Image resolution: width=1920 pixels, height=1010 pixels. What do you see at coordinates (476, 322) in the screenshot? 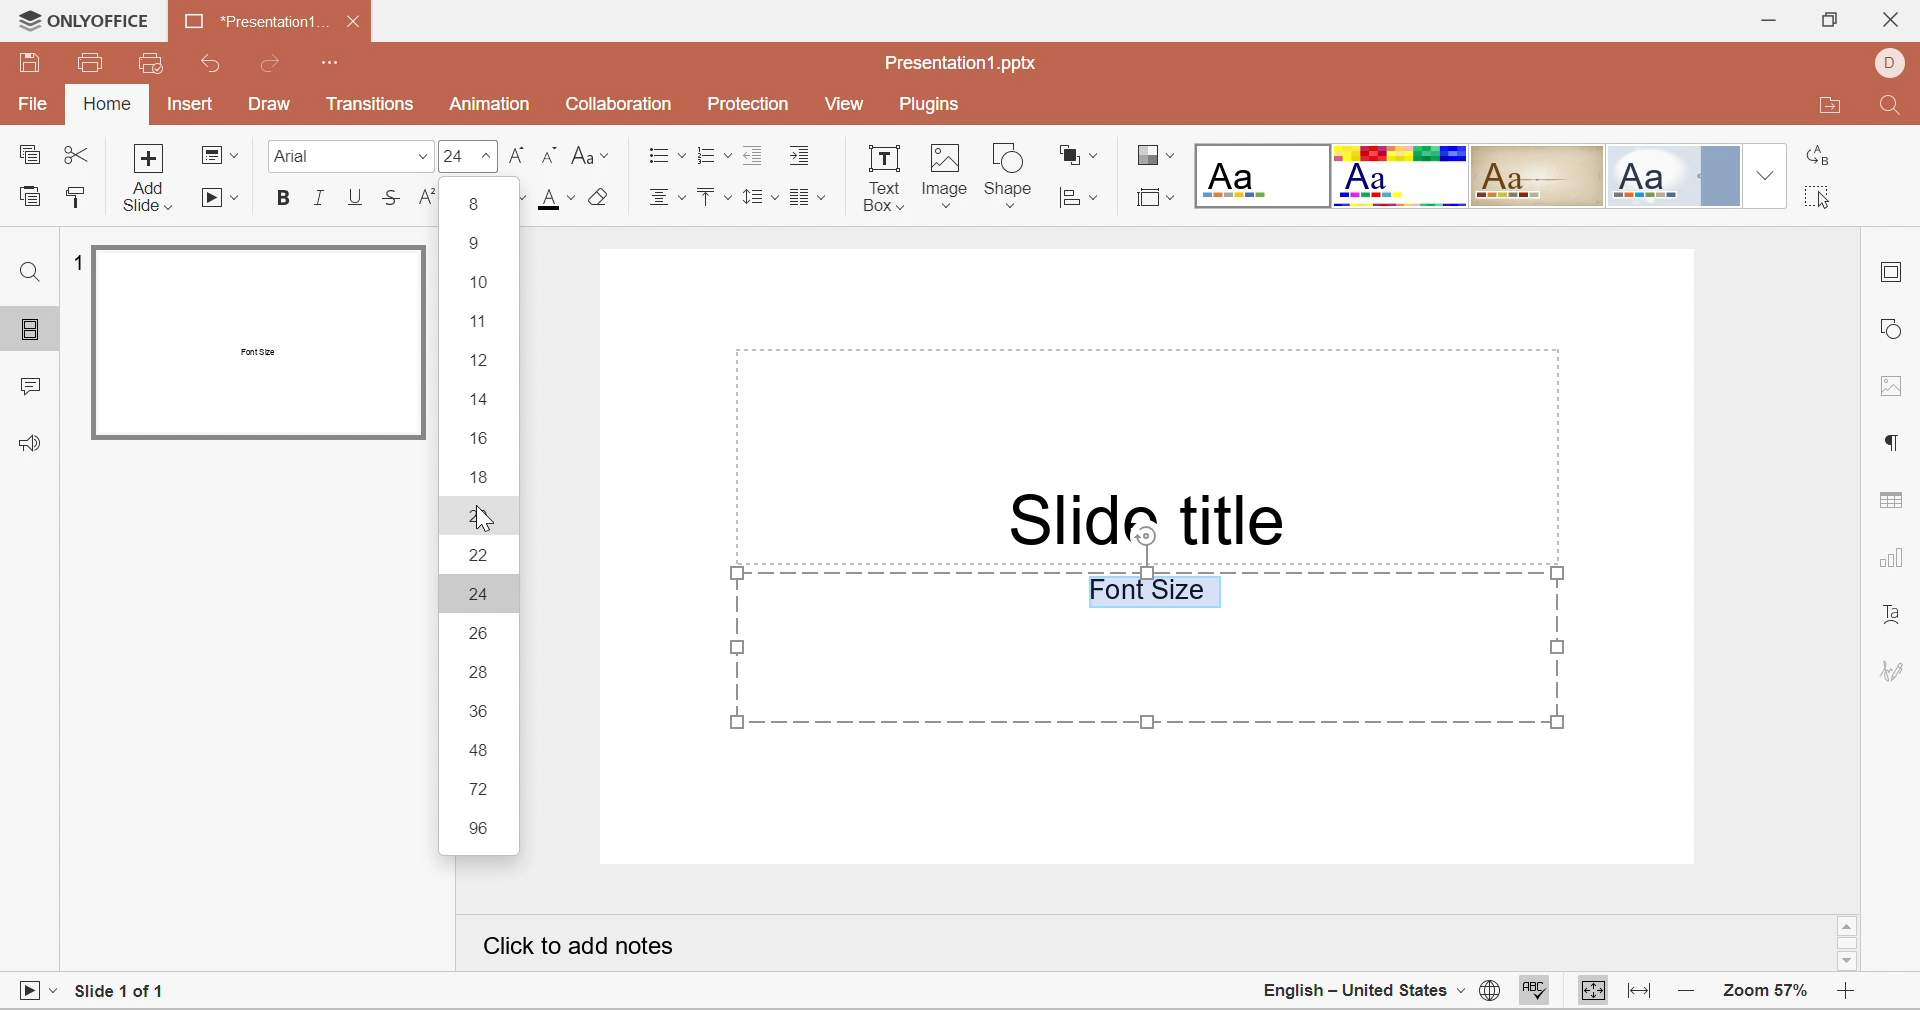
I see `11` at bounding box center [476, 322].